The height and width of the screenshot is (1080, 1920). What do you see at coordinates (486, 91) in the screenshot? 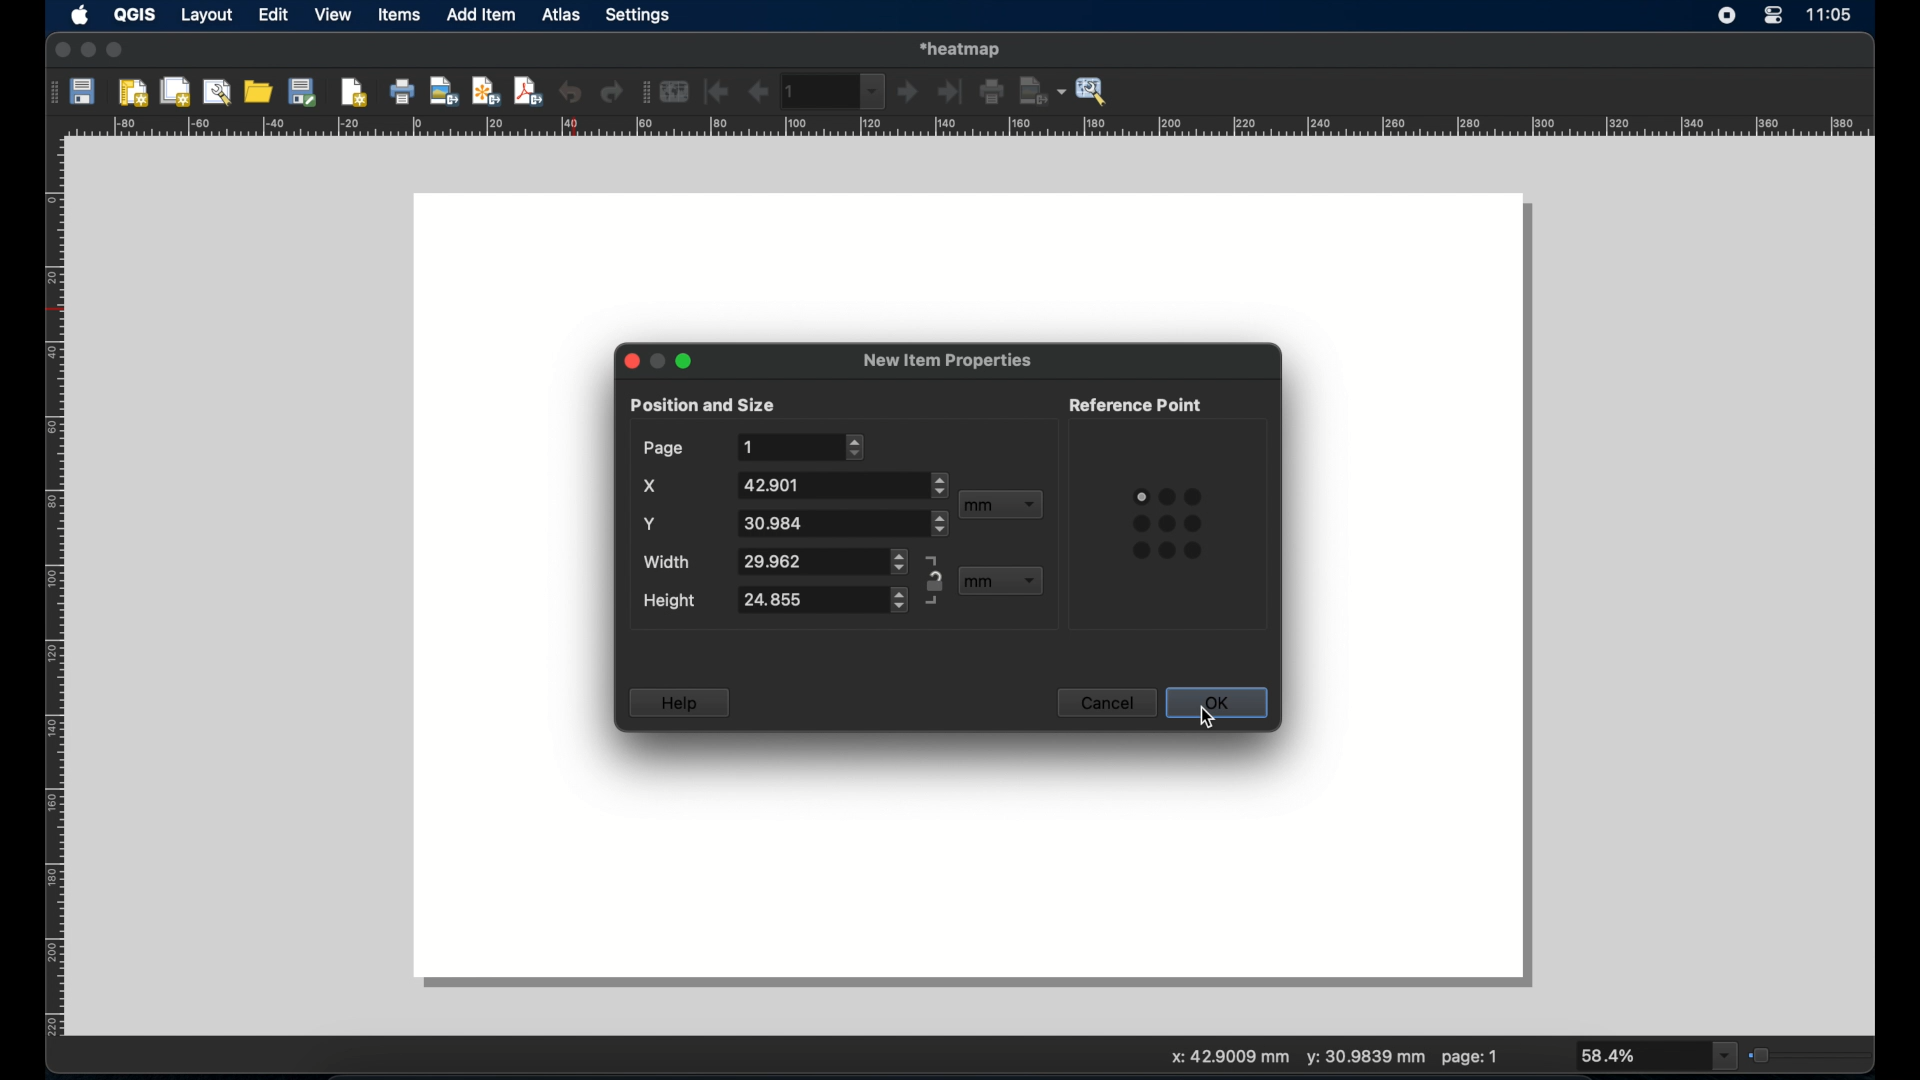
I see `export as svg` at bounding box center [486, 91].